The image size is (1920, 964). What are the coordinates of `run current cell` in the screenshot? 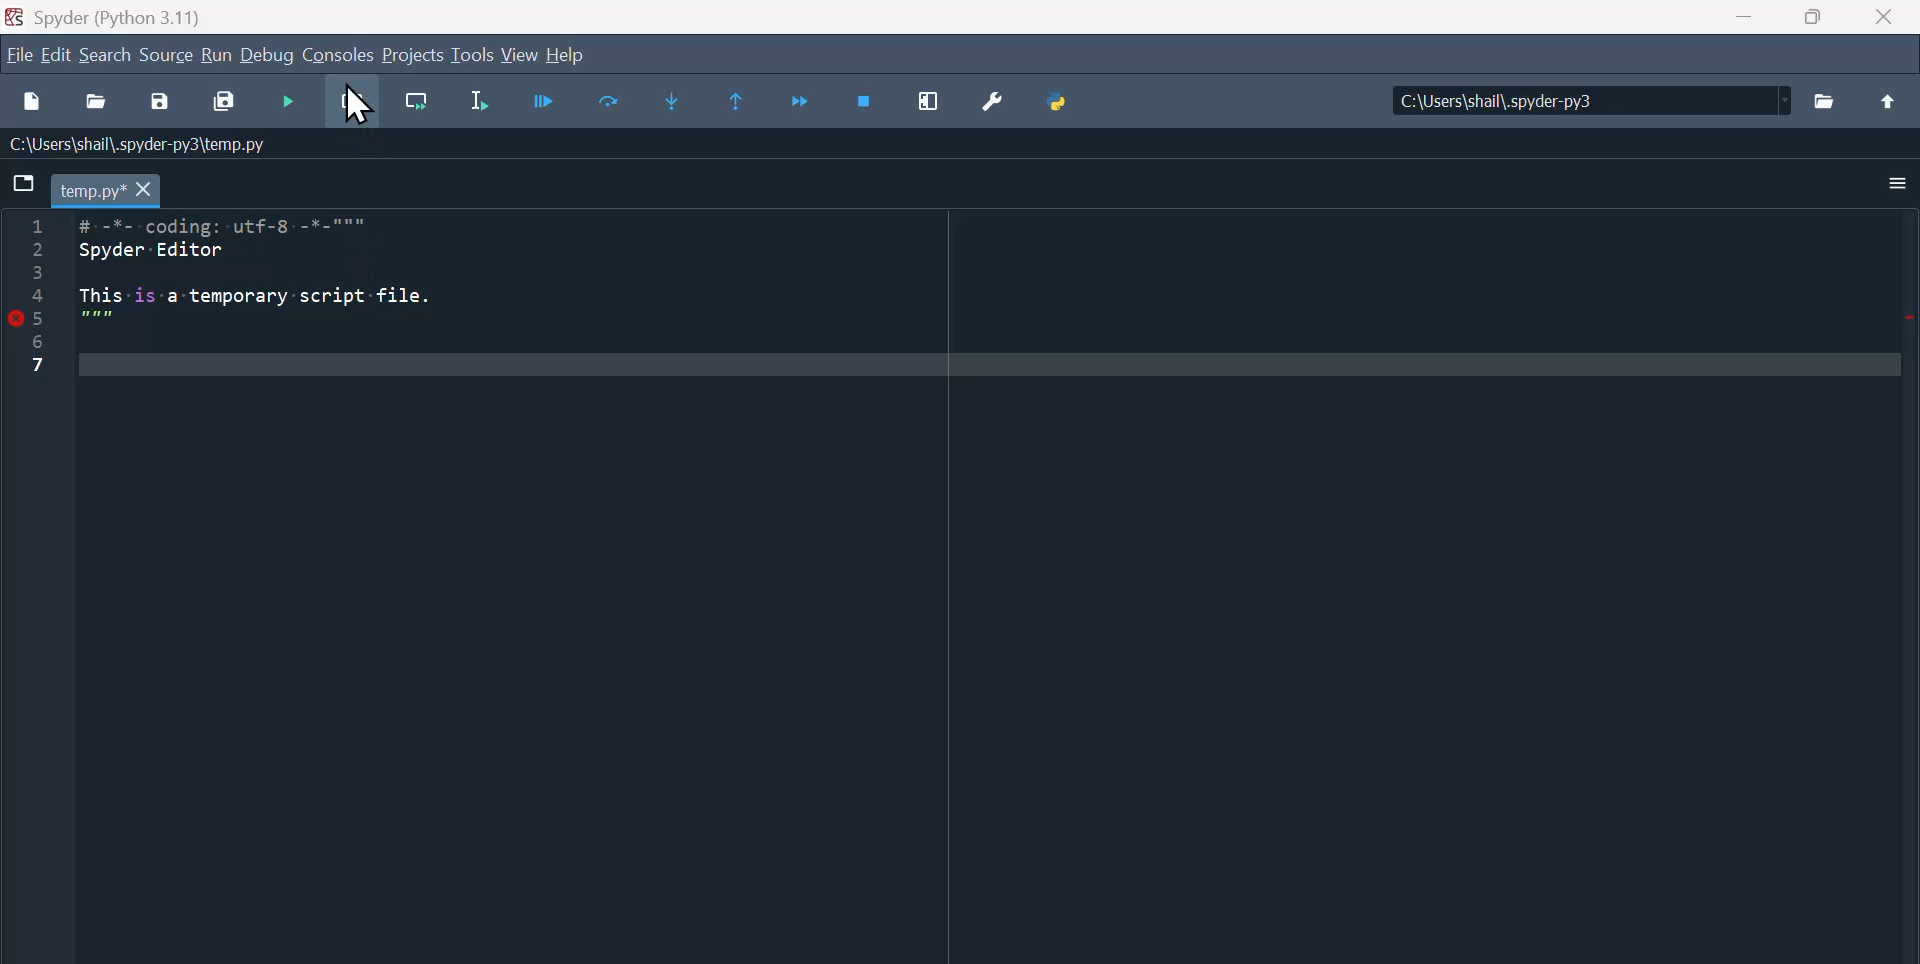 It's located at (352, 104).